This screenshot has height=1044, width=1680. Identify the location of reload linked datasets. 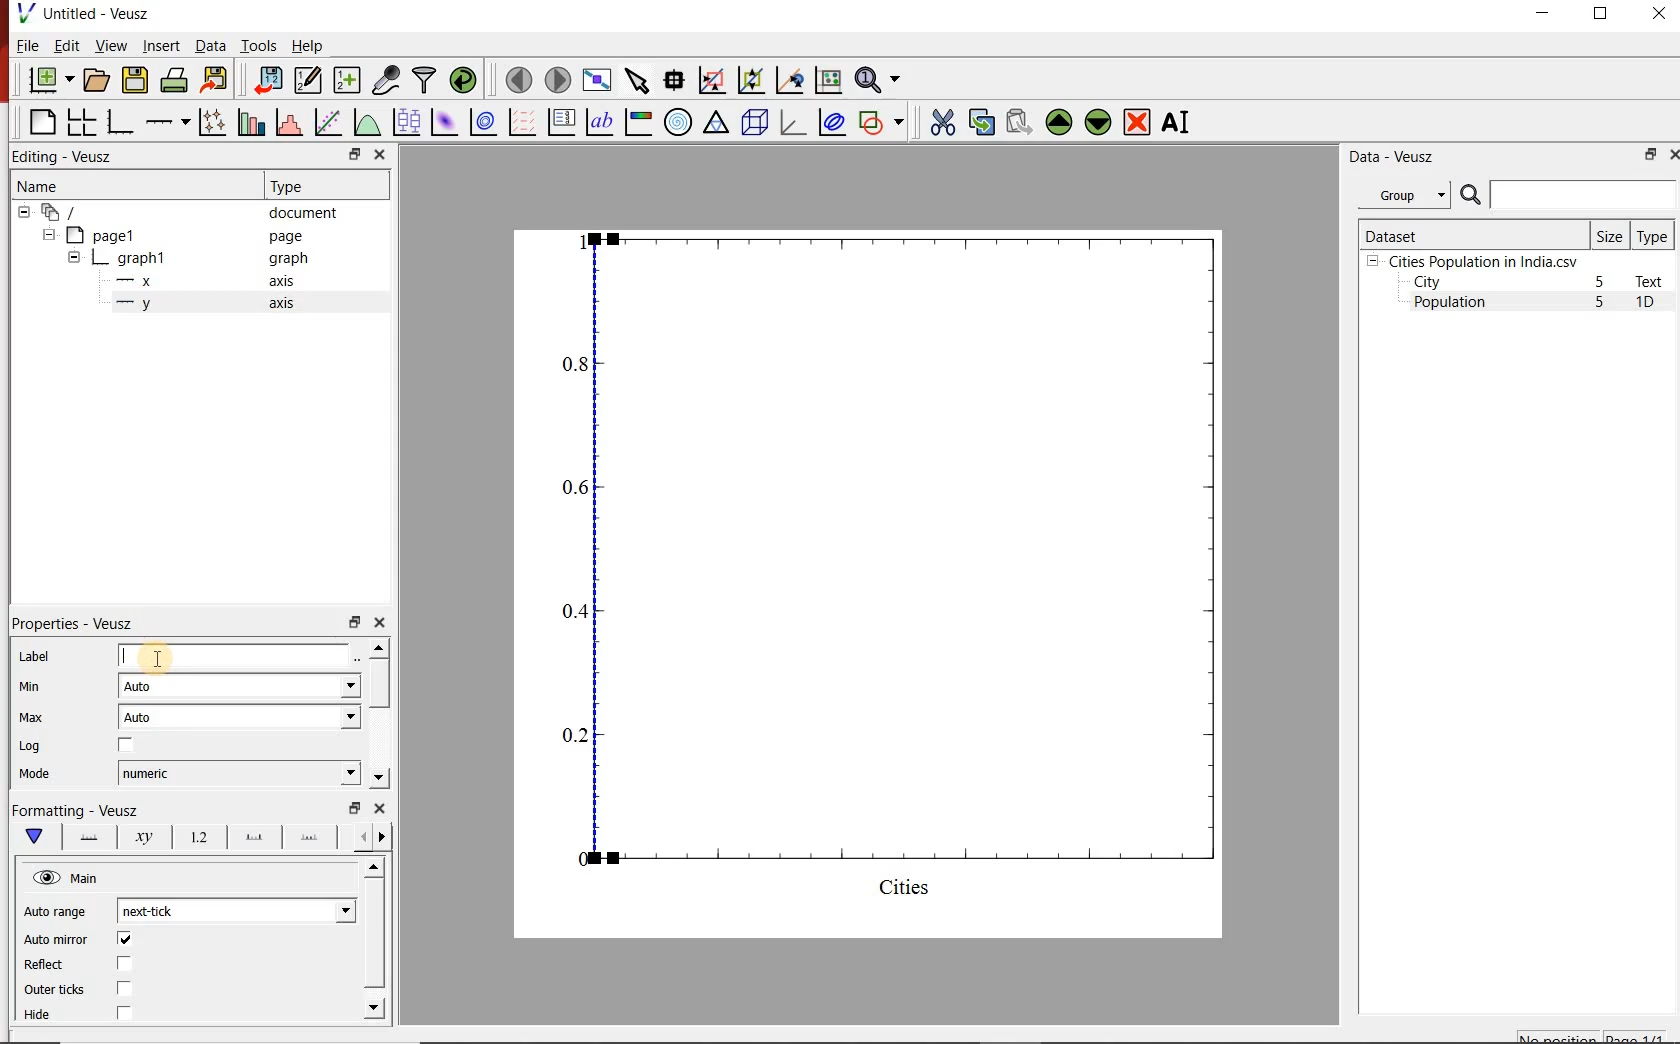
(462, 80).